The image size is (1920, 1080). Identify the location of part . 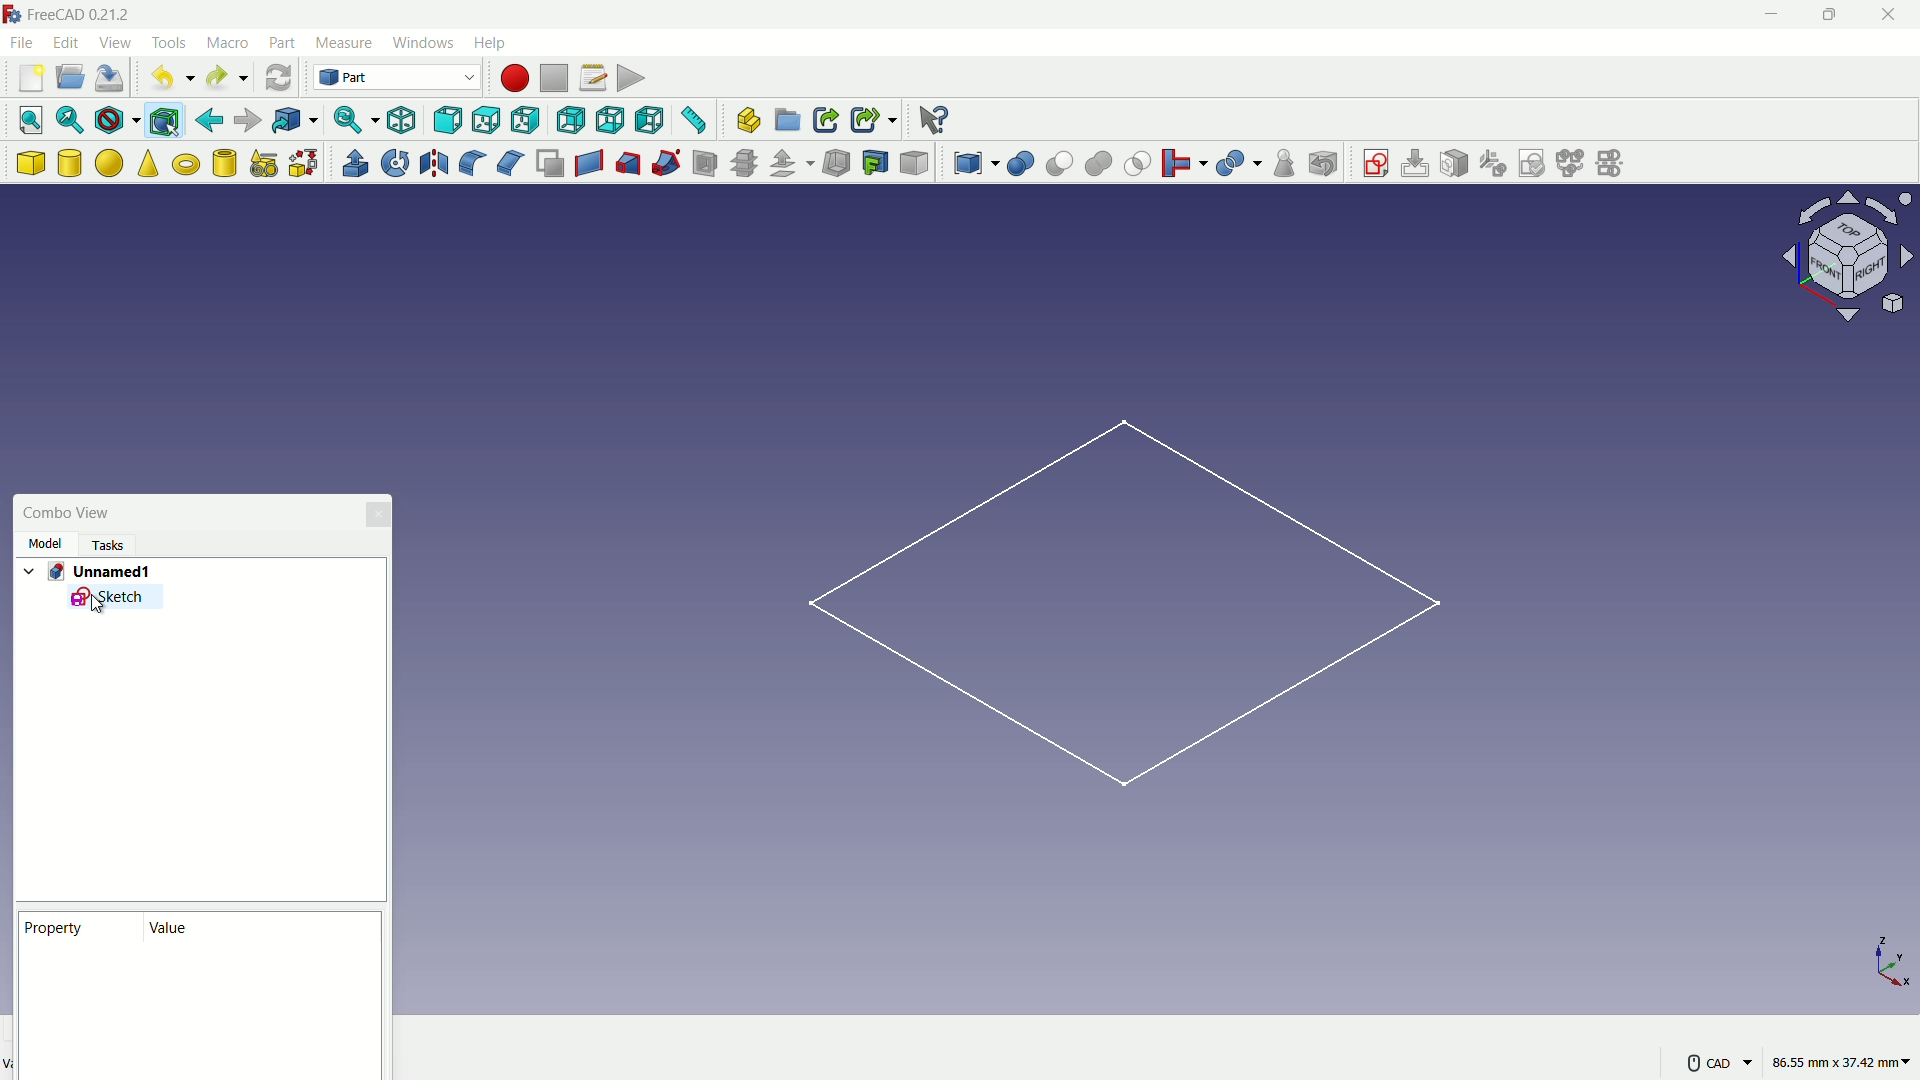
(282, 42).